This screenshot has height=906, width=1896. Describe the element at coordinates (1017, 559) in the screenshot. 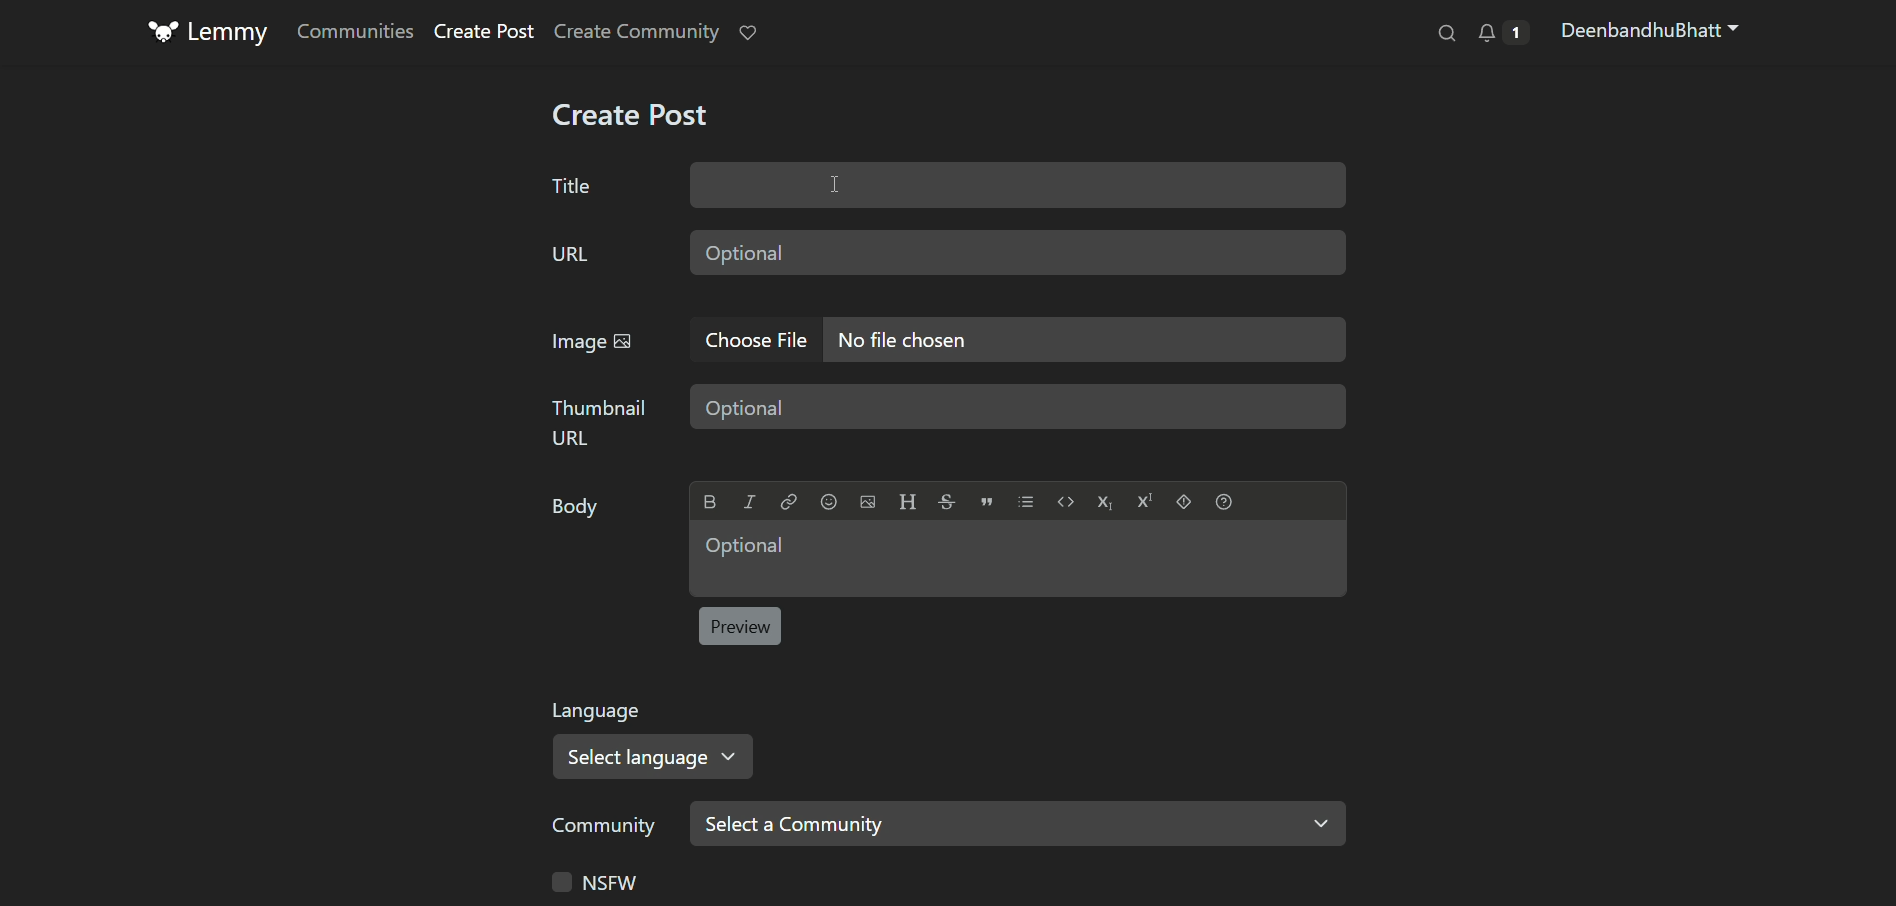

I see `text box` at that location.